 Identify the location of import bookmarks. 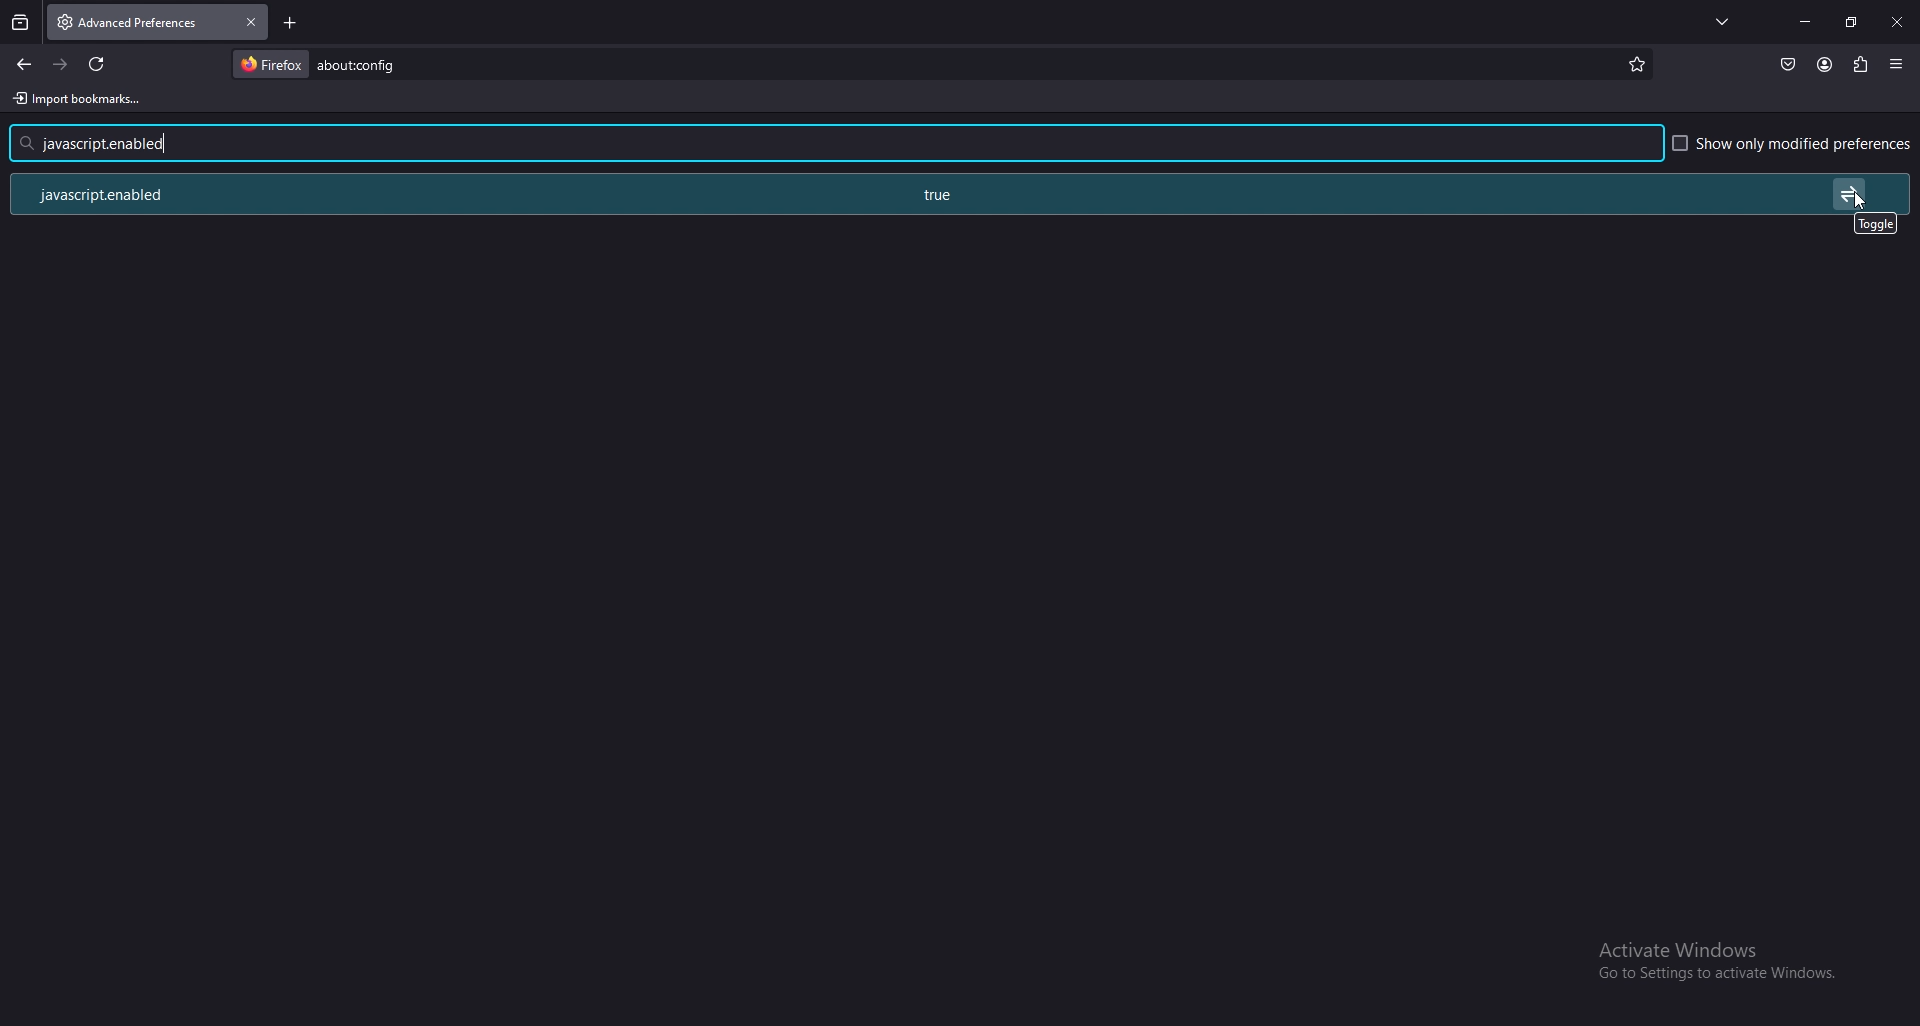
(82, 99).